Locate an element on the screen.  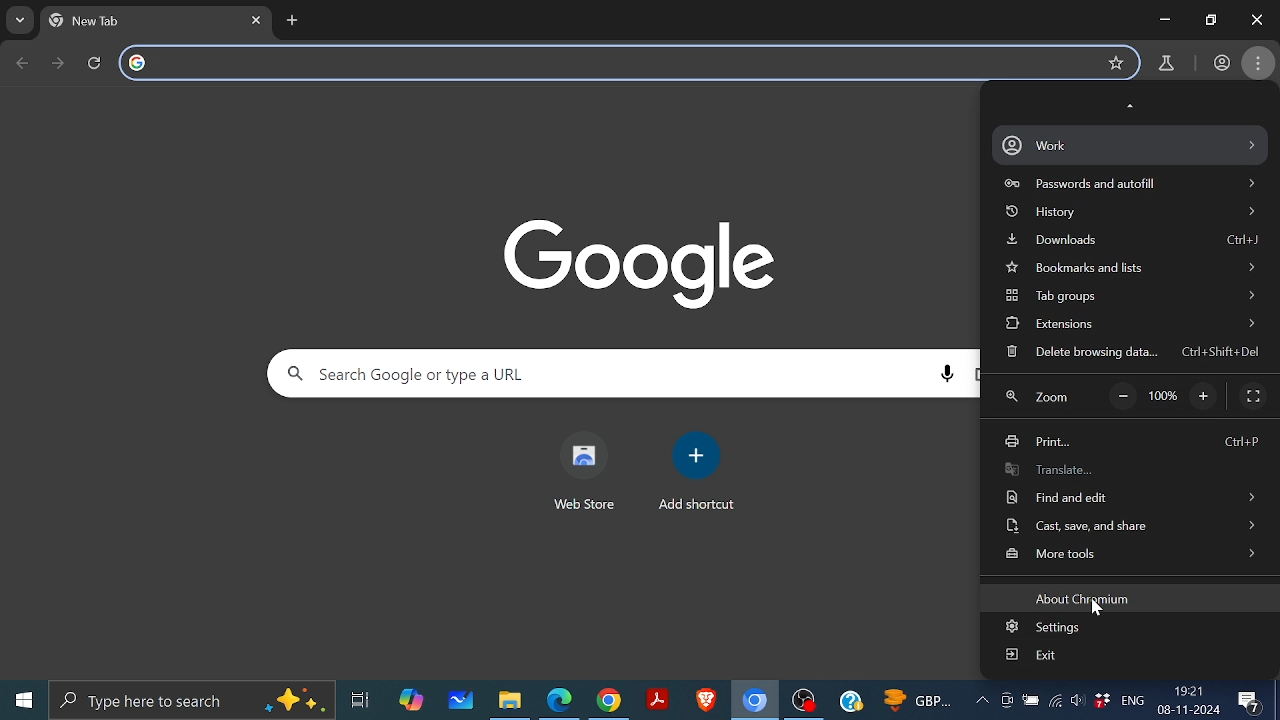
find and edit is located at coordinates (1131, 496).